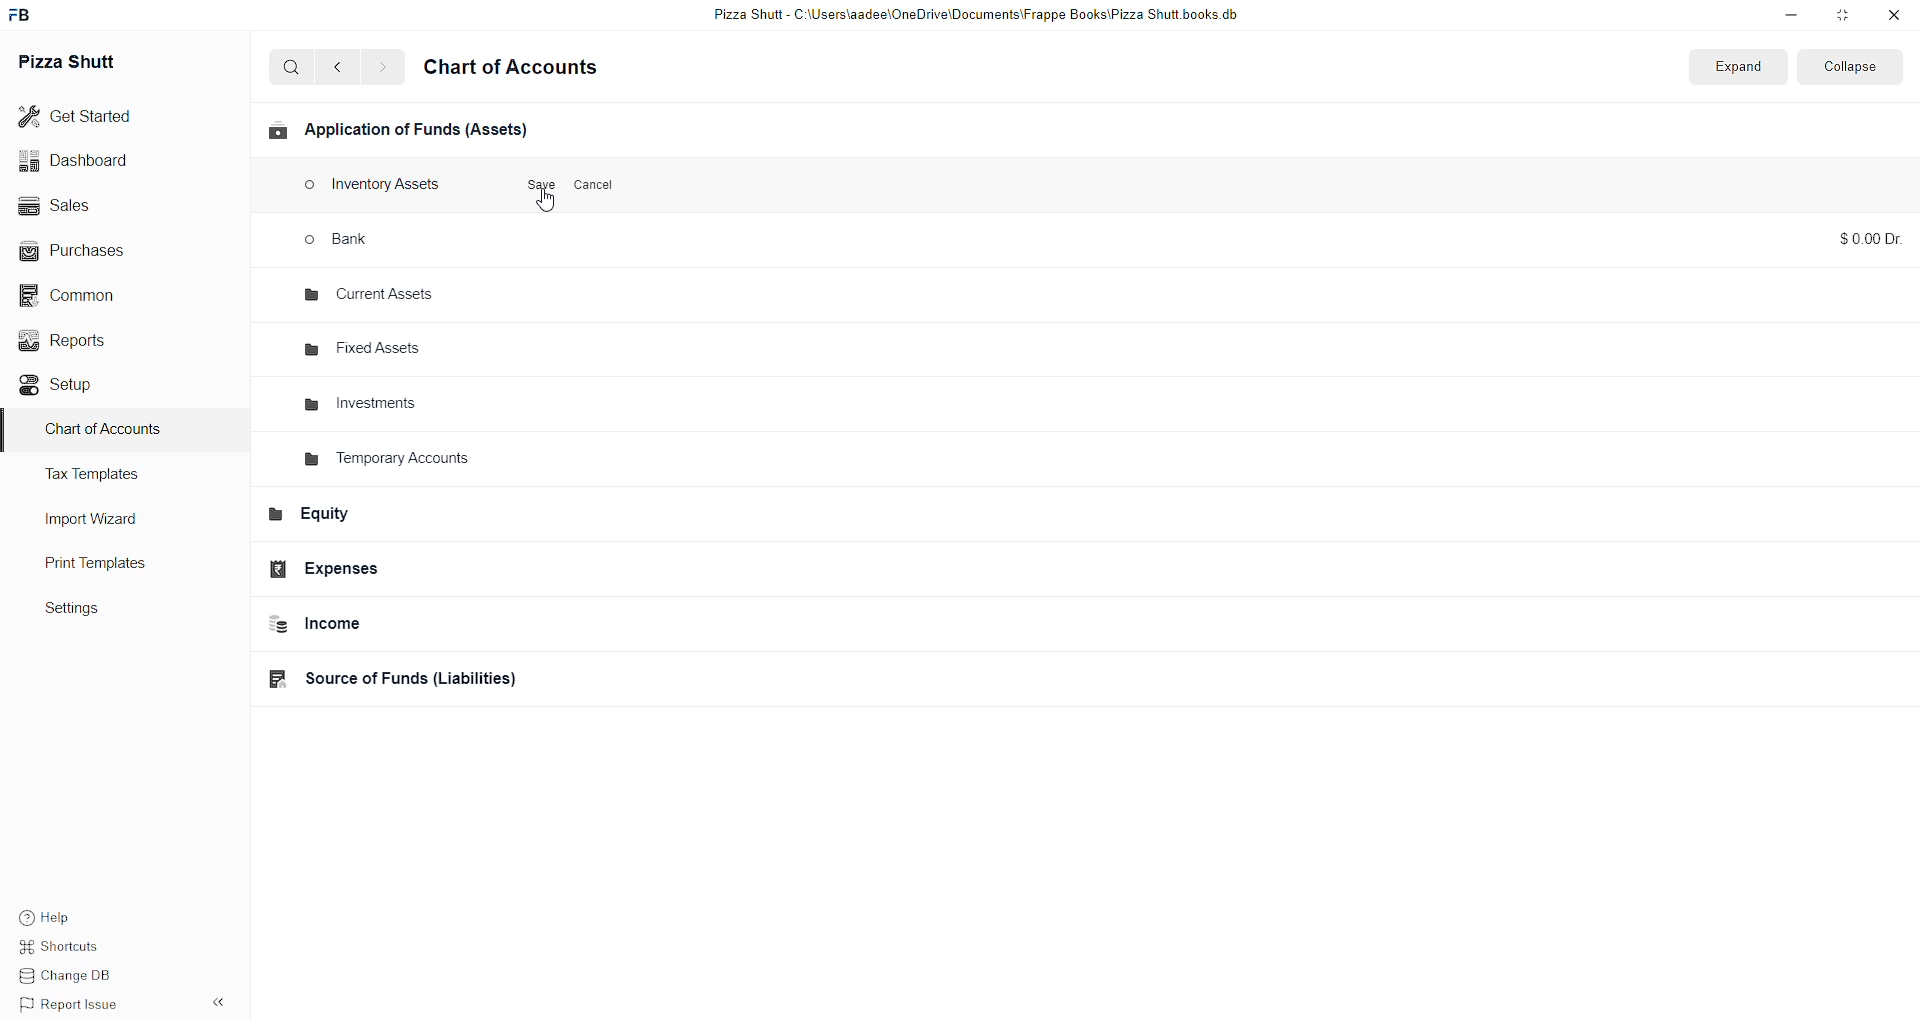 This screenshot has height=1020, width=1920. Describe the element at coordinates (115, 565) in the screenshot. I see `Print Templates ` at that location.